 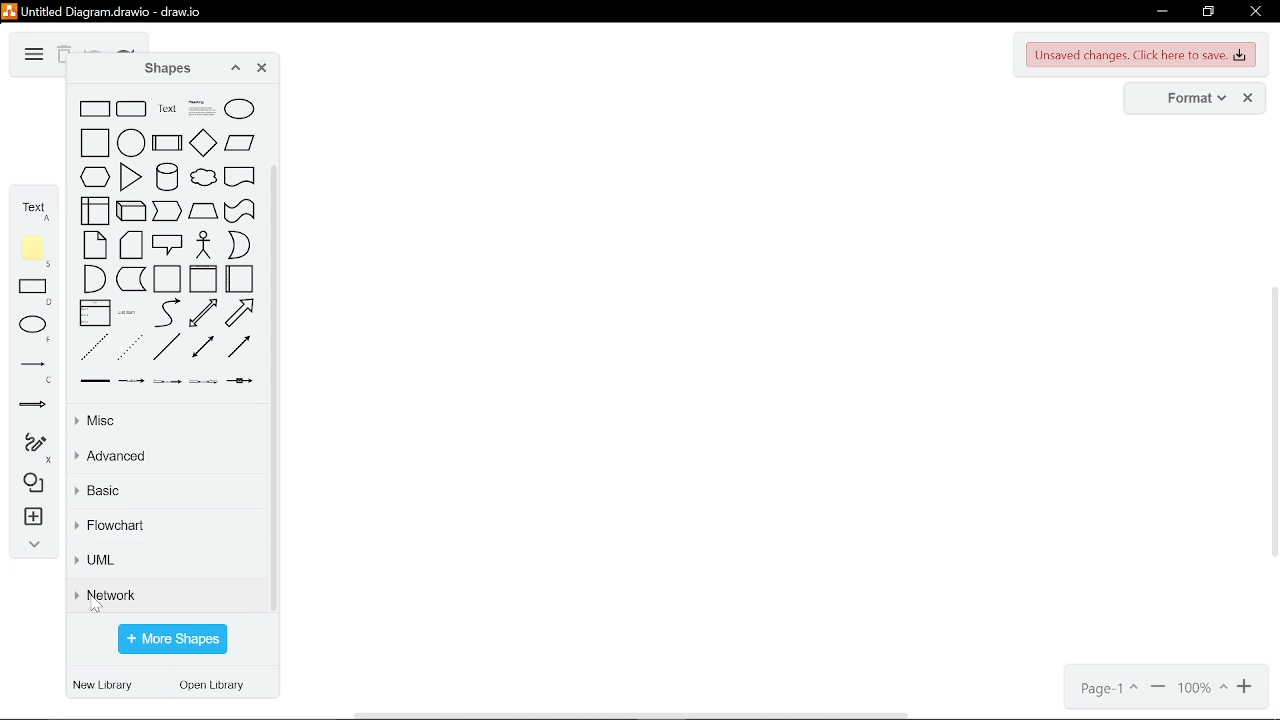 I want to click on Basic, so click(x=165, y=494).